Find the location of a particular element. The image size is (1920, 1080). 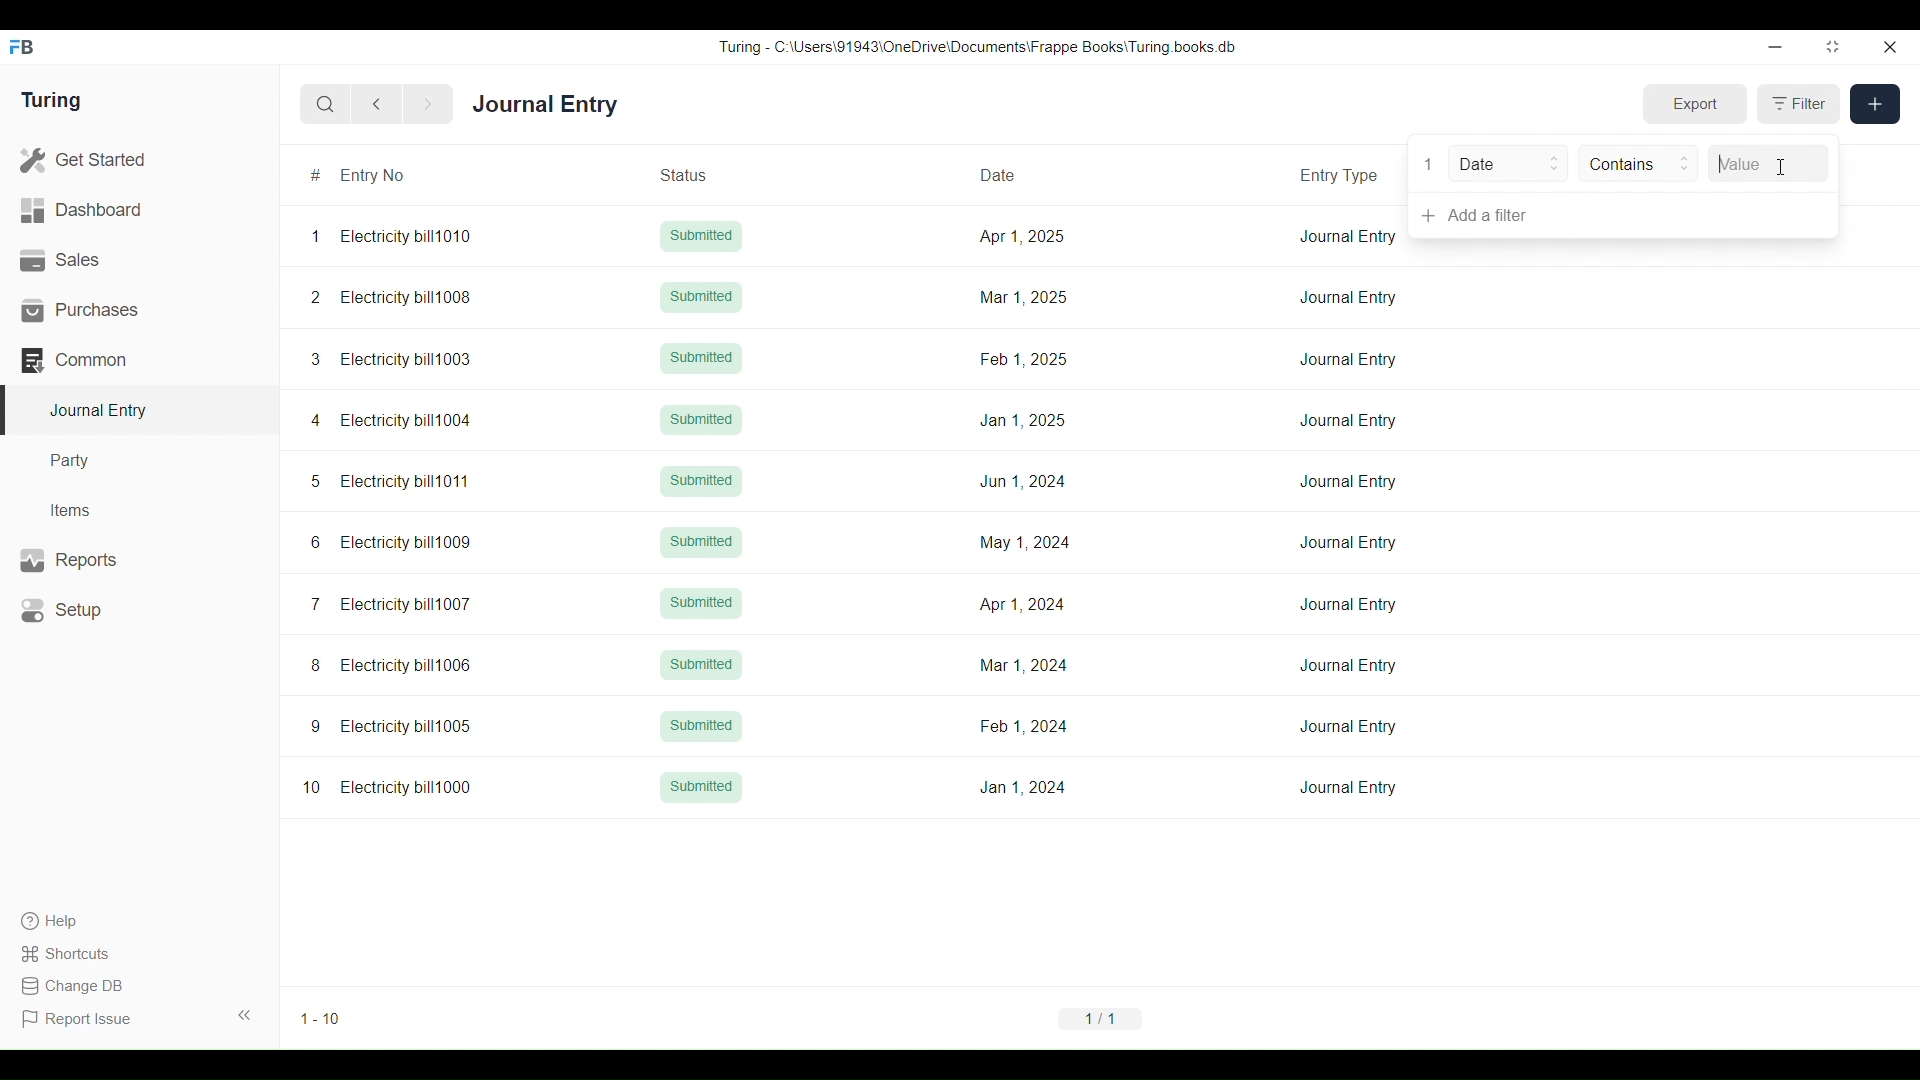

Reports is located at coordinates (141, 560).